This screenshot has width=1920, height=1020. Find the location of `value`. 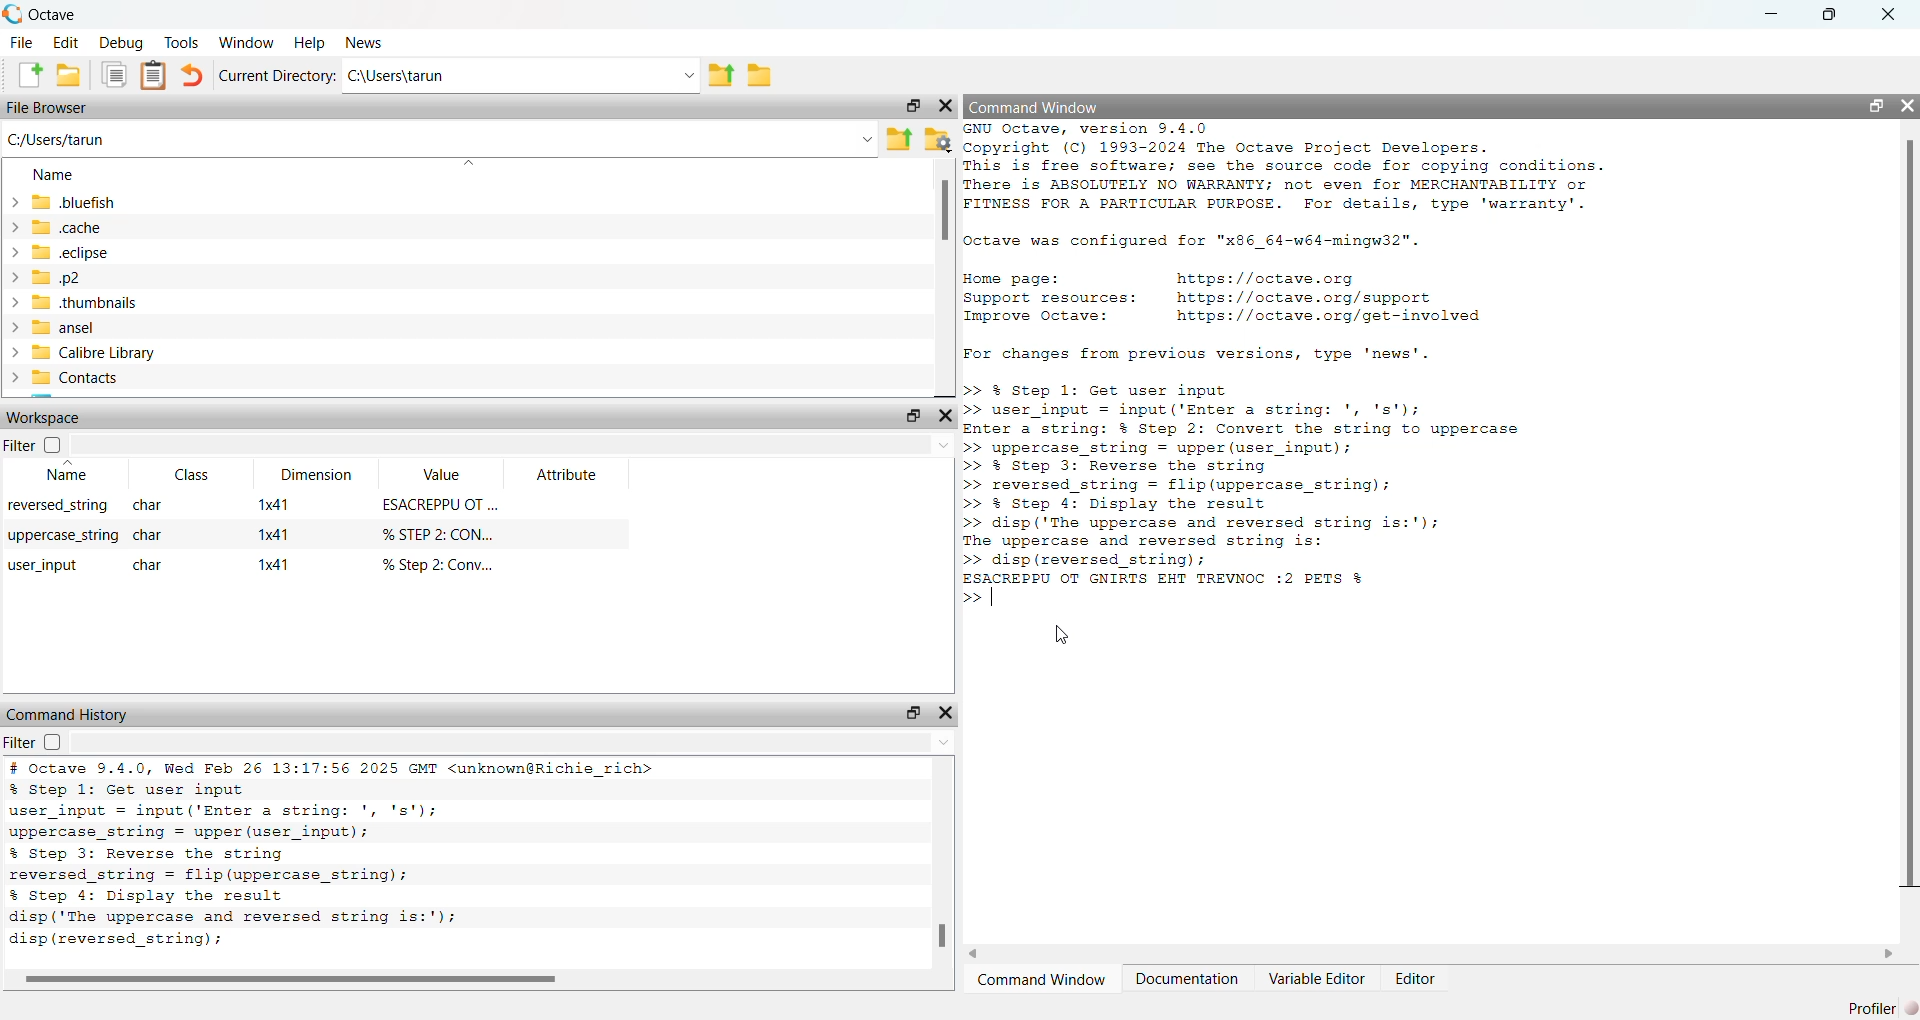

value is located at coordinates (444, 478).